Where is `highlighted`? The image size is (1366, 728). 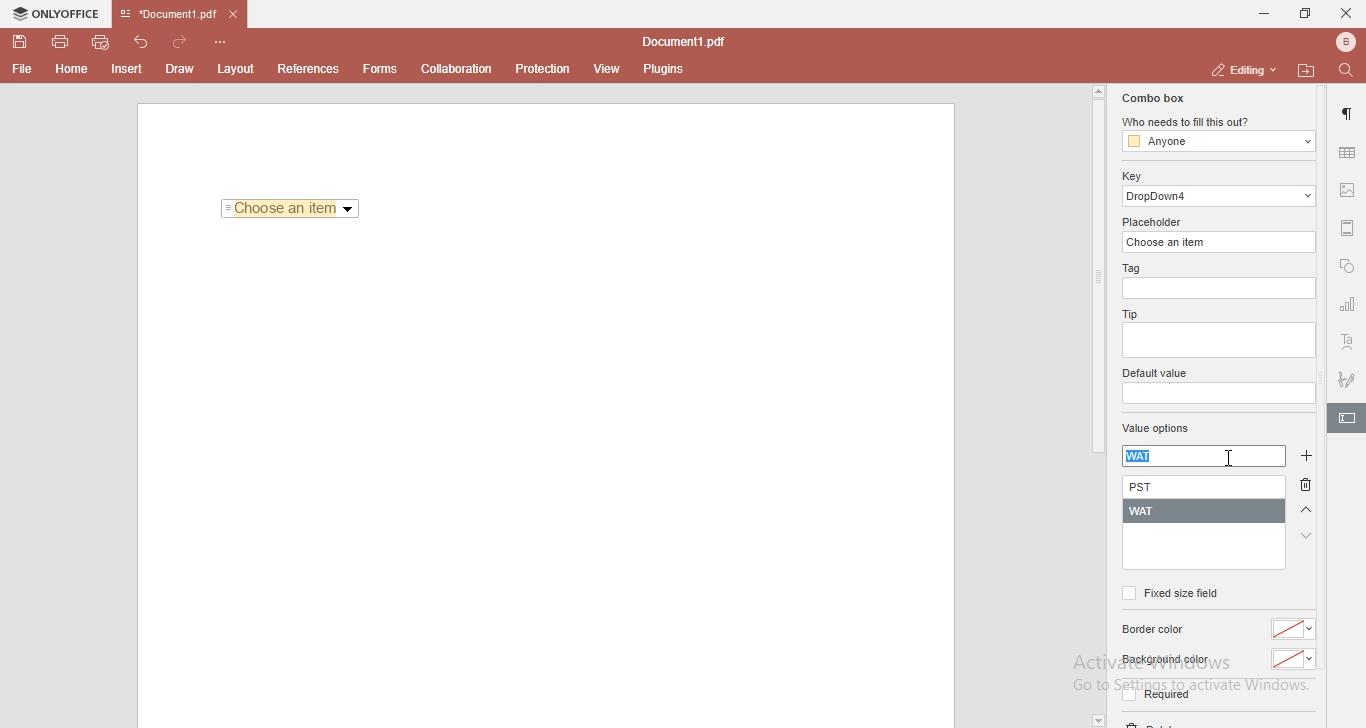
highlighted is located at coordinates (1346, 420).